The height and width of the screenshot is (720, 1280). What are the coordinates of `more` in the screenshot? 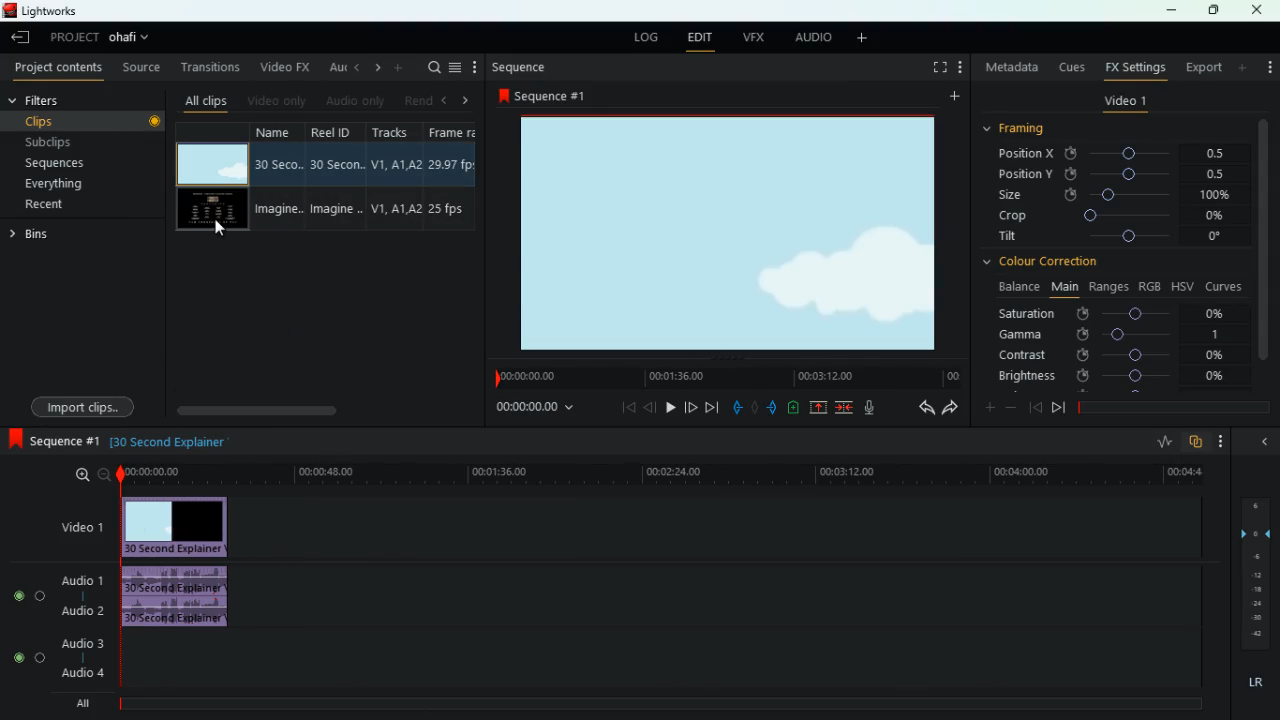 It's located at (963, 69).